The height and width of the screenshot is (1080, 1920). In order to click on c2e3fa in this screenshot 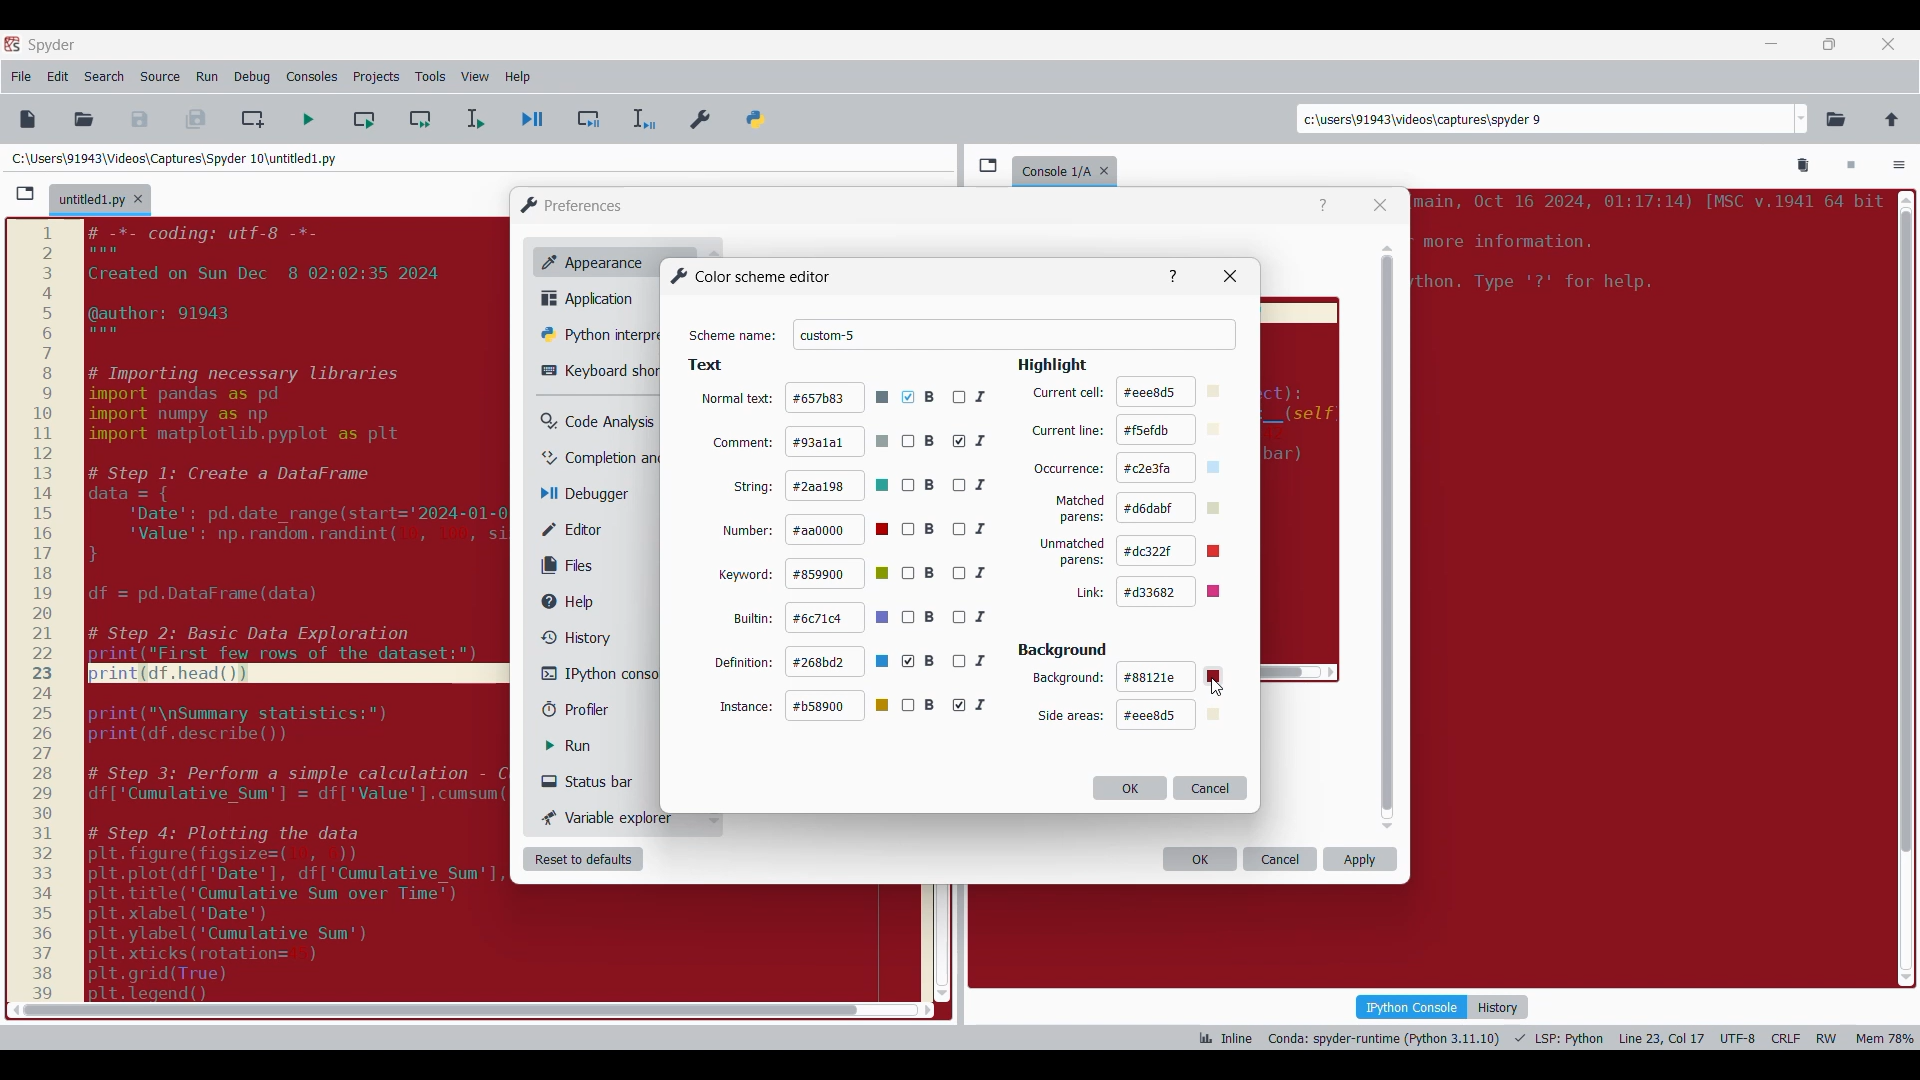, I will do `click(1174, 468)`.